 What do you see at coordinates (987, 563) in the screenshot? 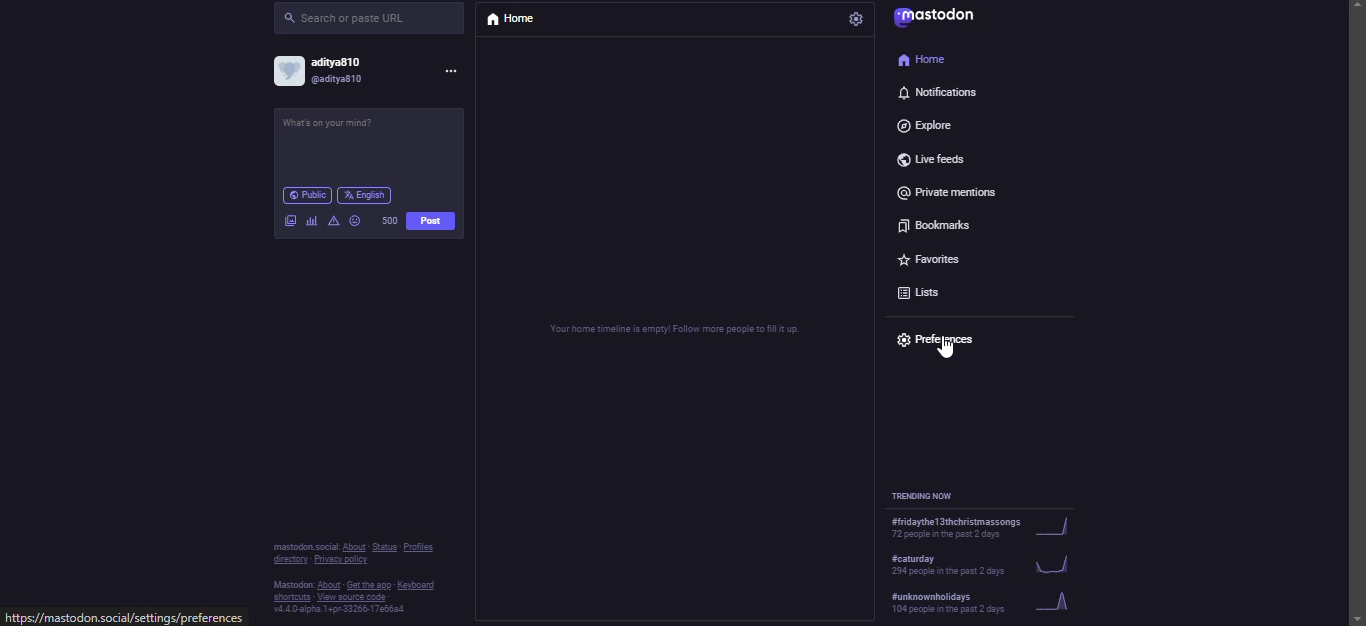
I see `trending` at bounding box center [987, 563].